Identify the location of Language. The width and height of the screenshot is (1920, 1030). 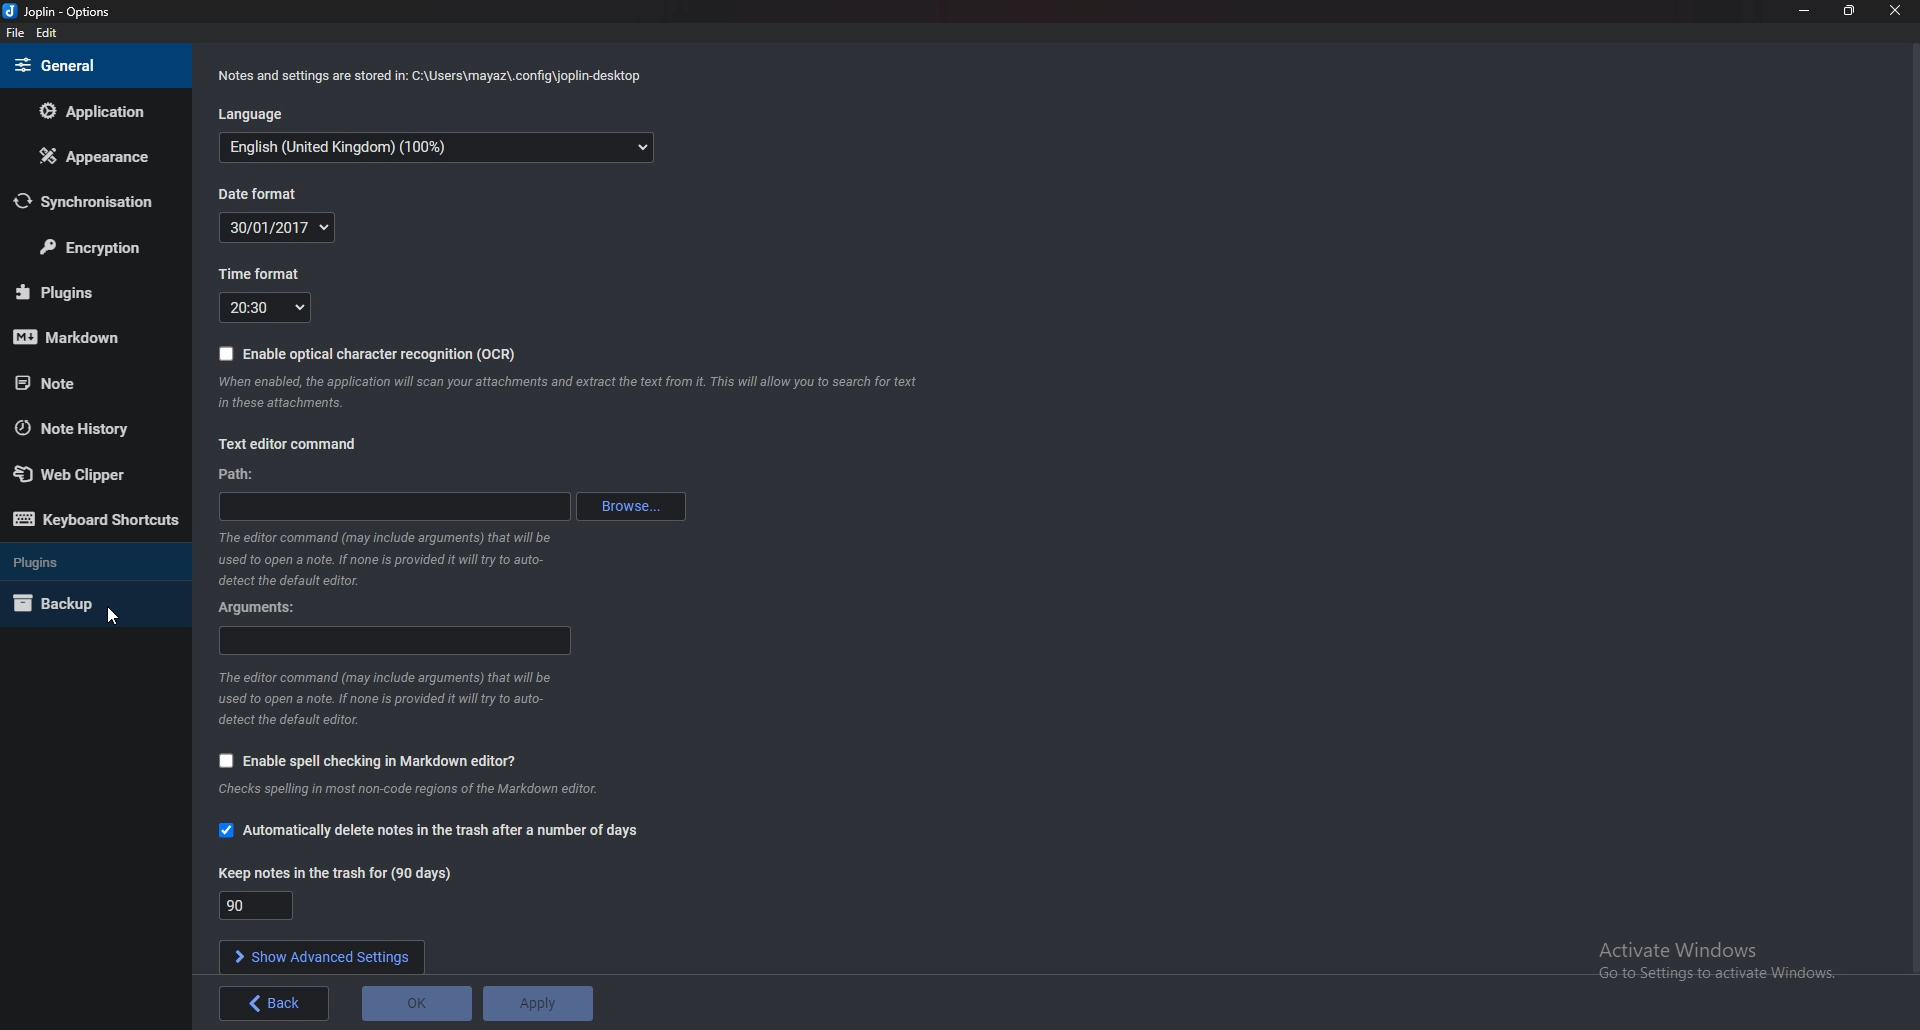
(256, 115).